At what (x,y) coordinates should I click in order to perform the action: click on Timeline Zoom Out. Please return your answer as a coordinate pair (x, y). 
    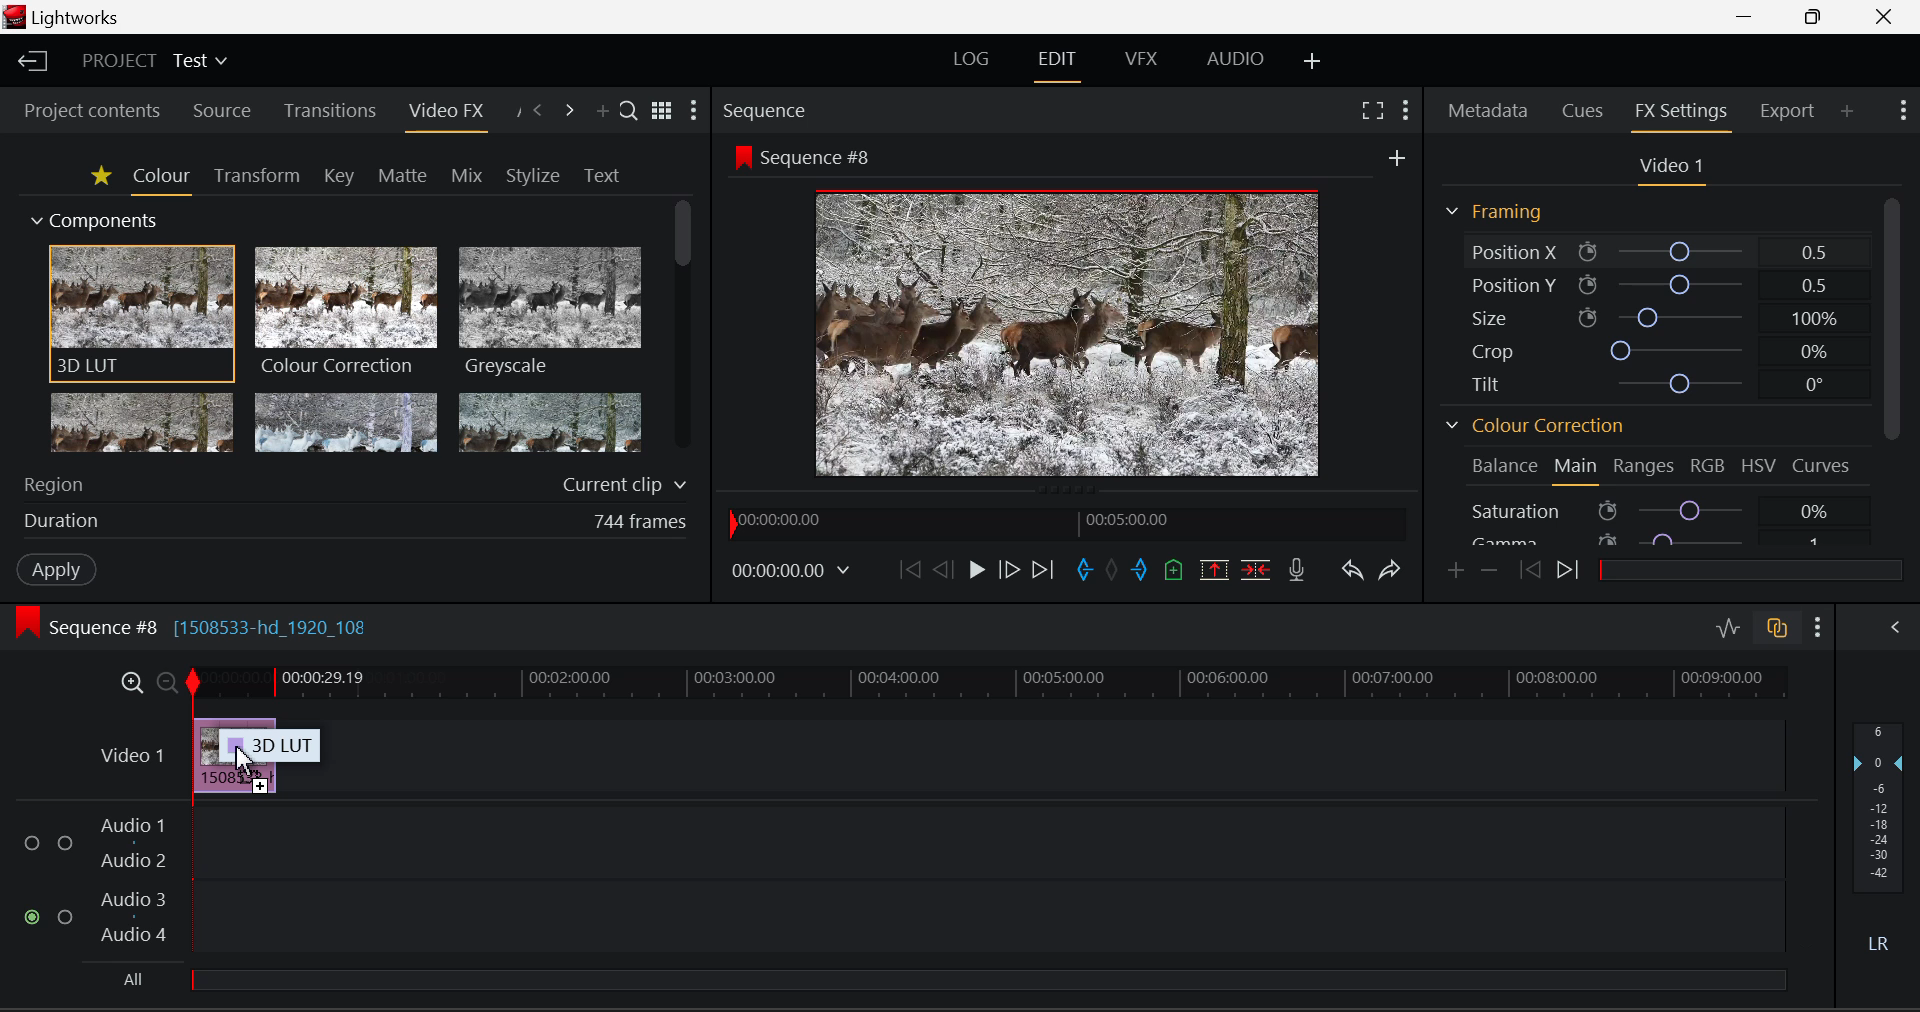
    Looking at the image, I should click on (166, 682).